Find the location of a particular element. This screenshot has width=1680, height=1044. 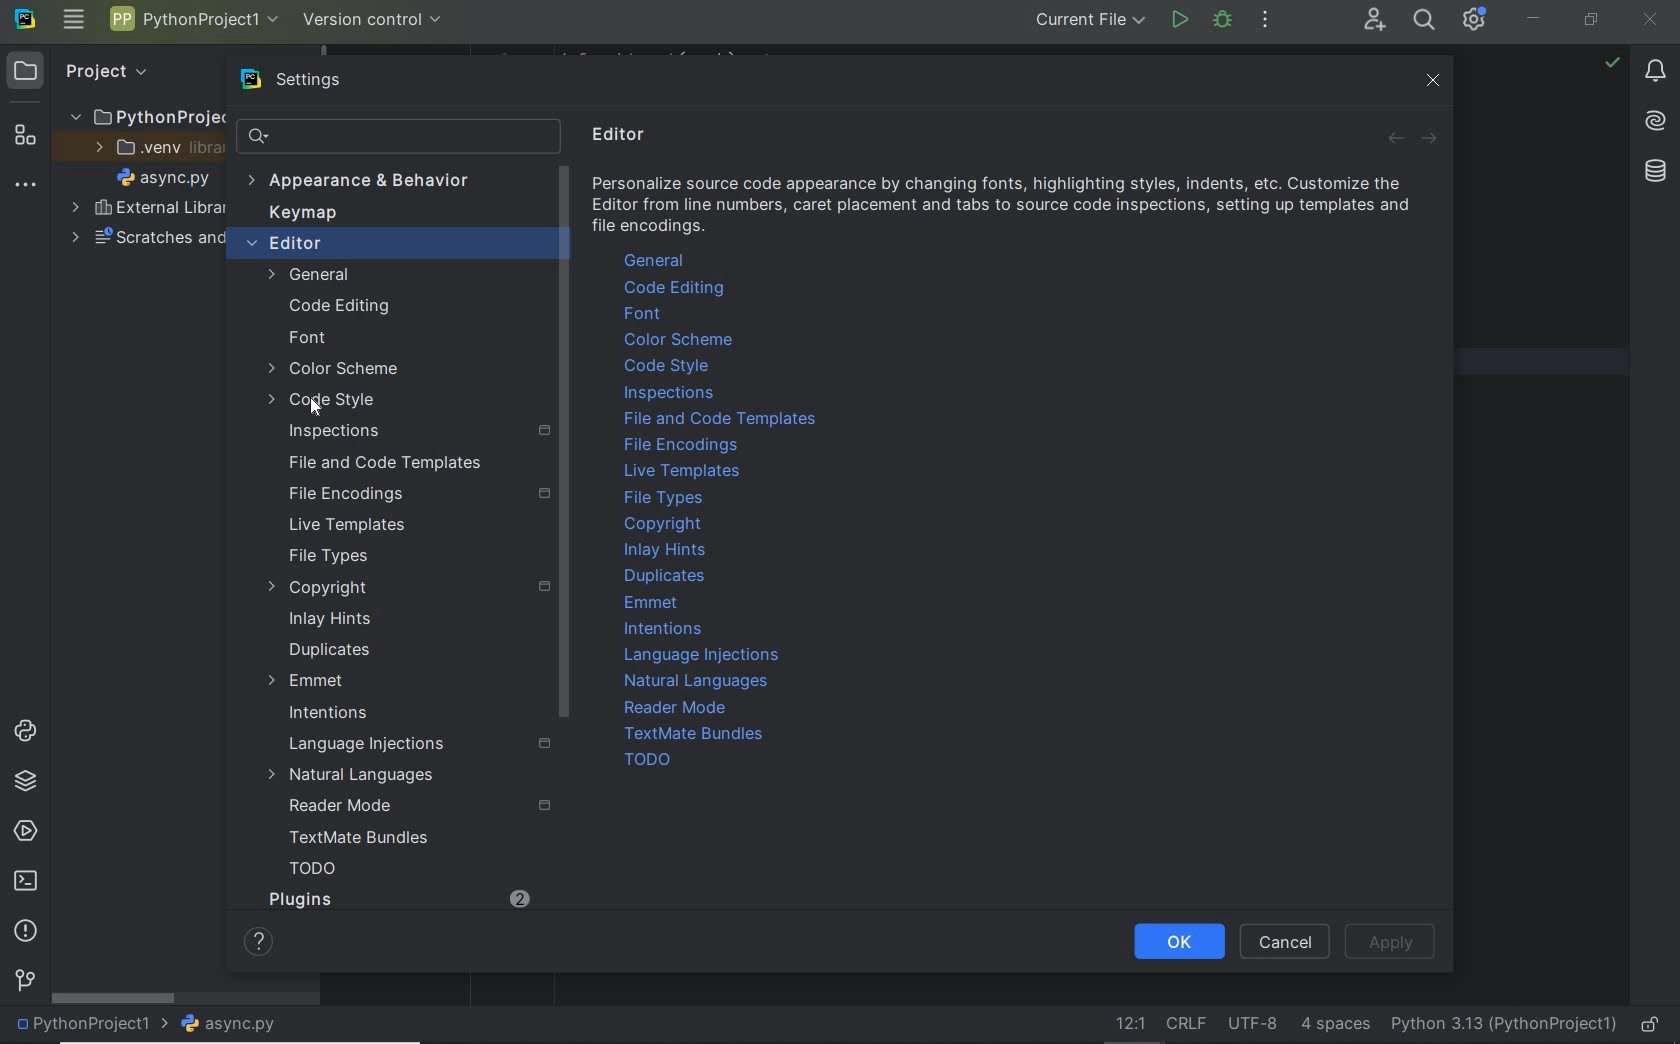

terminal is located at coordinates (28, 882).